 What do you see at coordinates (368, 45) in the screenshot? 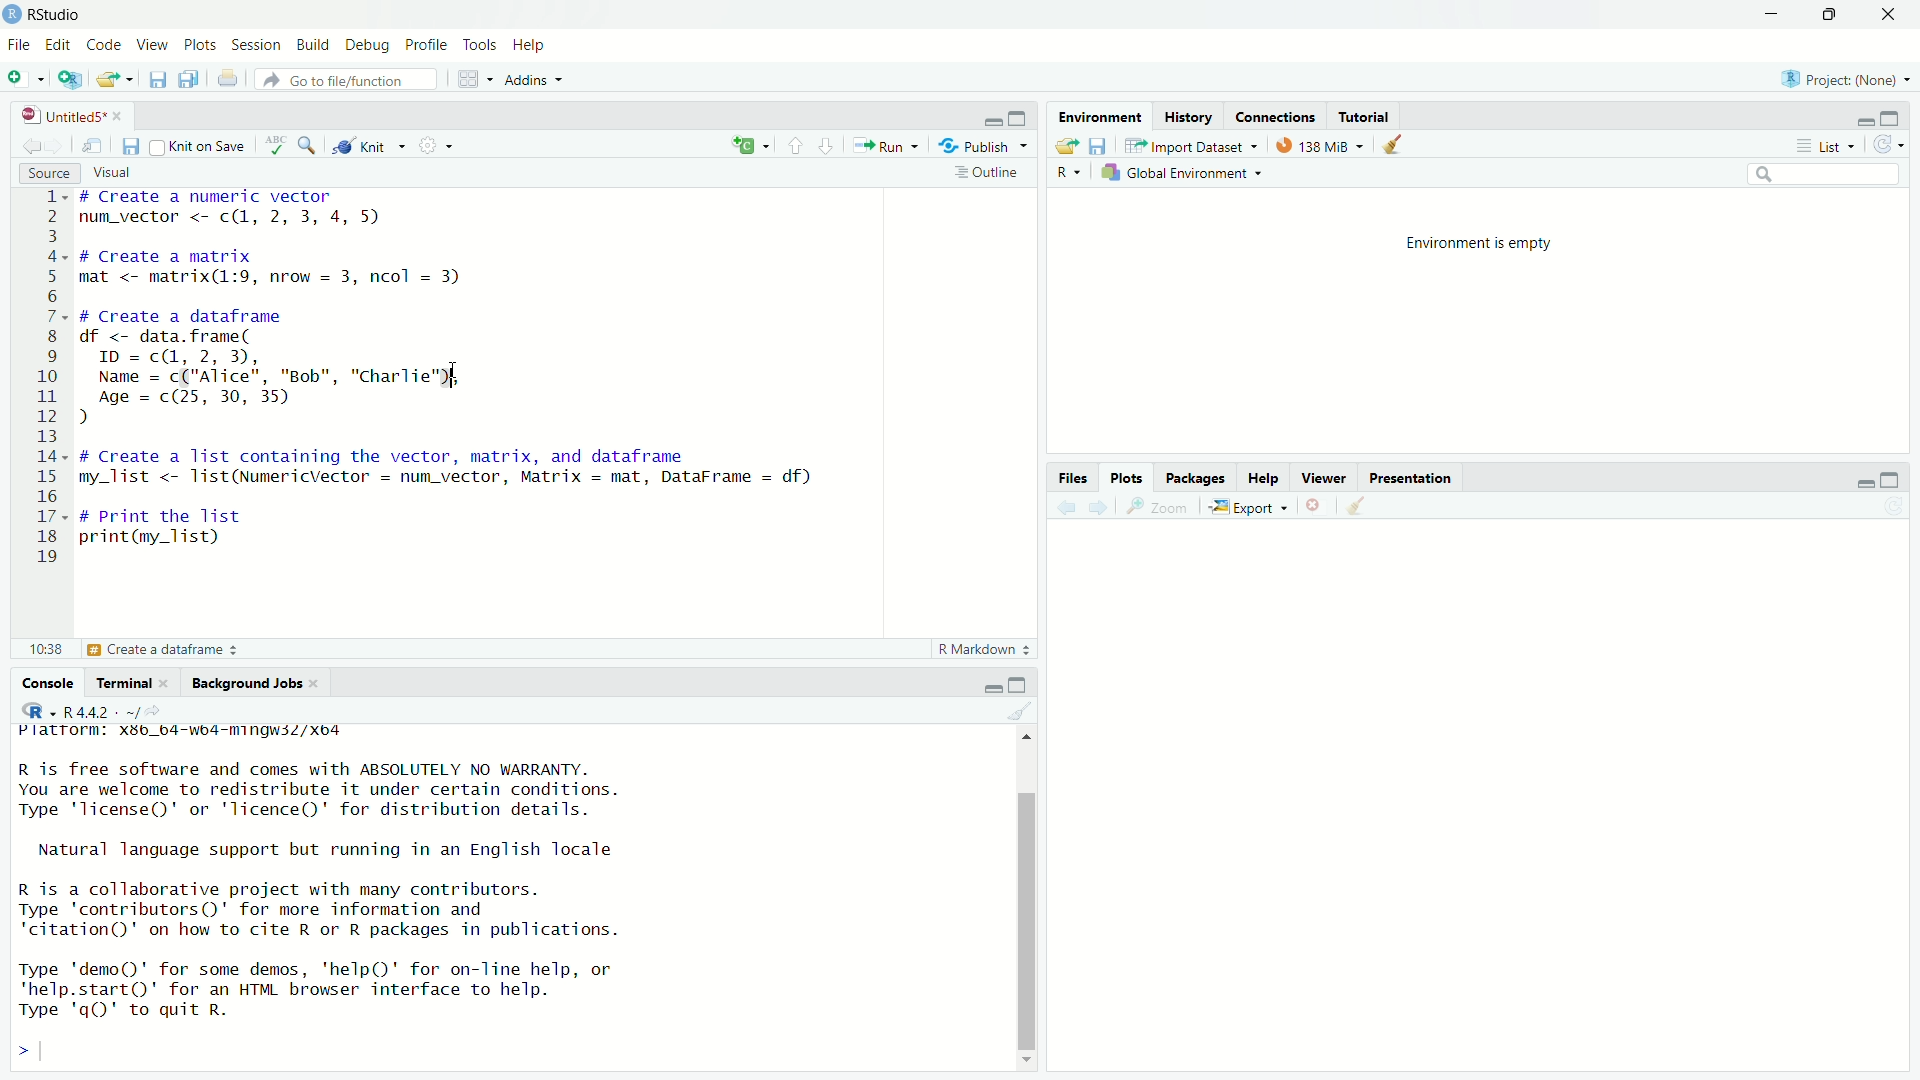
I see `Debug` at bounding box center [368, 45].